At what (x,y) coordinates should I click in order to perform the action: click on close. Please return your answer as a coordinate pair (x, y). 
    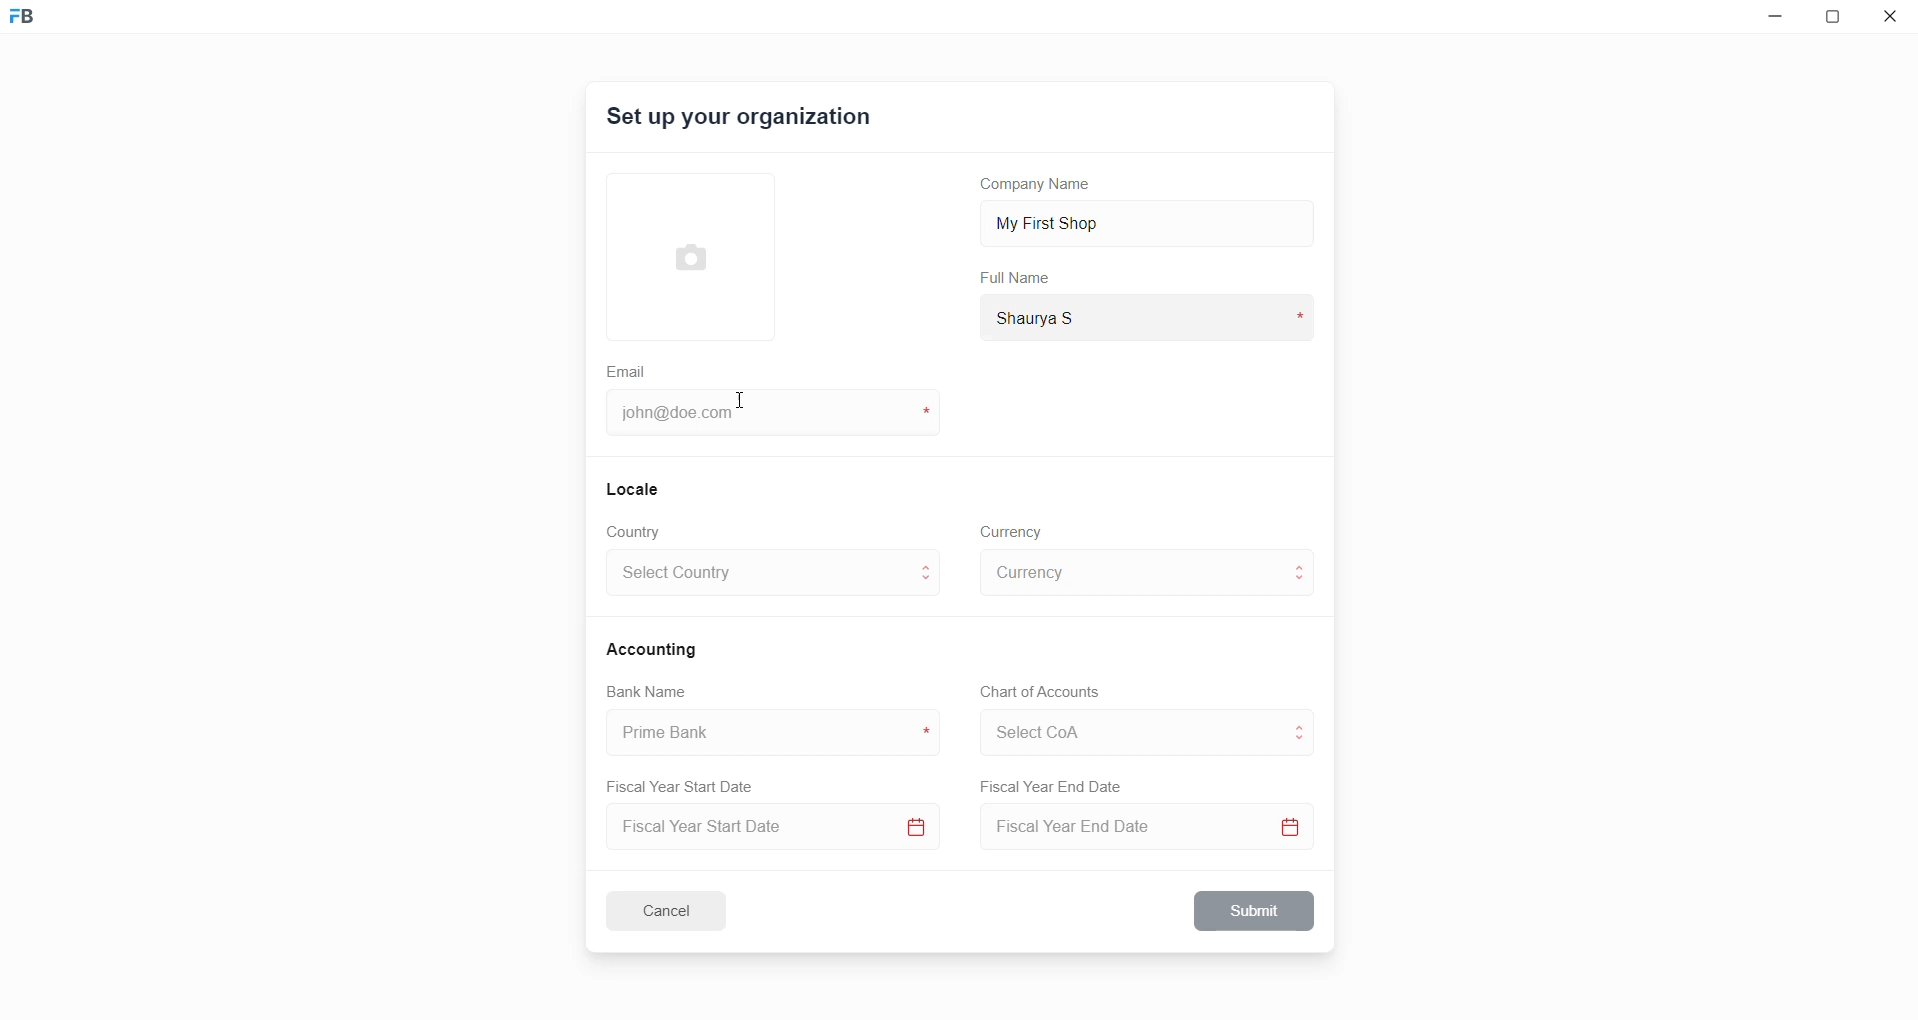
    Looking at the image, I should click on (1891, 20).